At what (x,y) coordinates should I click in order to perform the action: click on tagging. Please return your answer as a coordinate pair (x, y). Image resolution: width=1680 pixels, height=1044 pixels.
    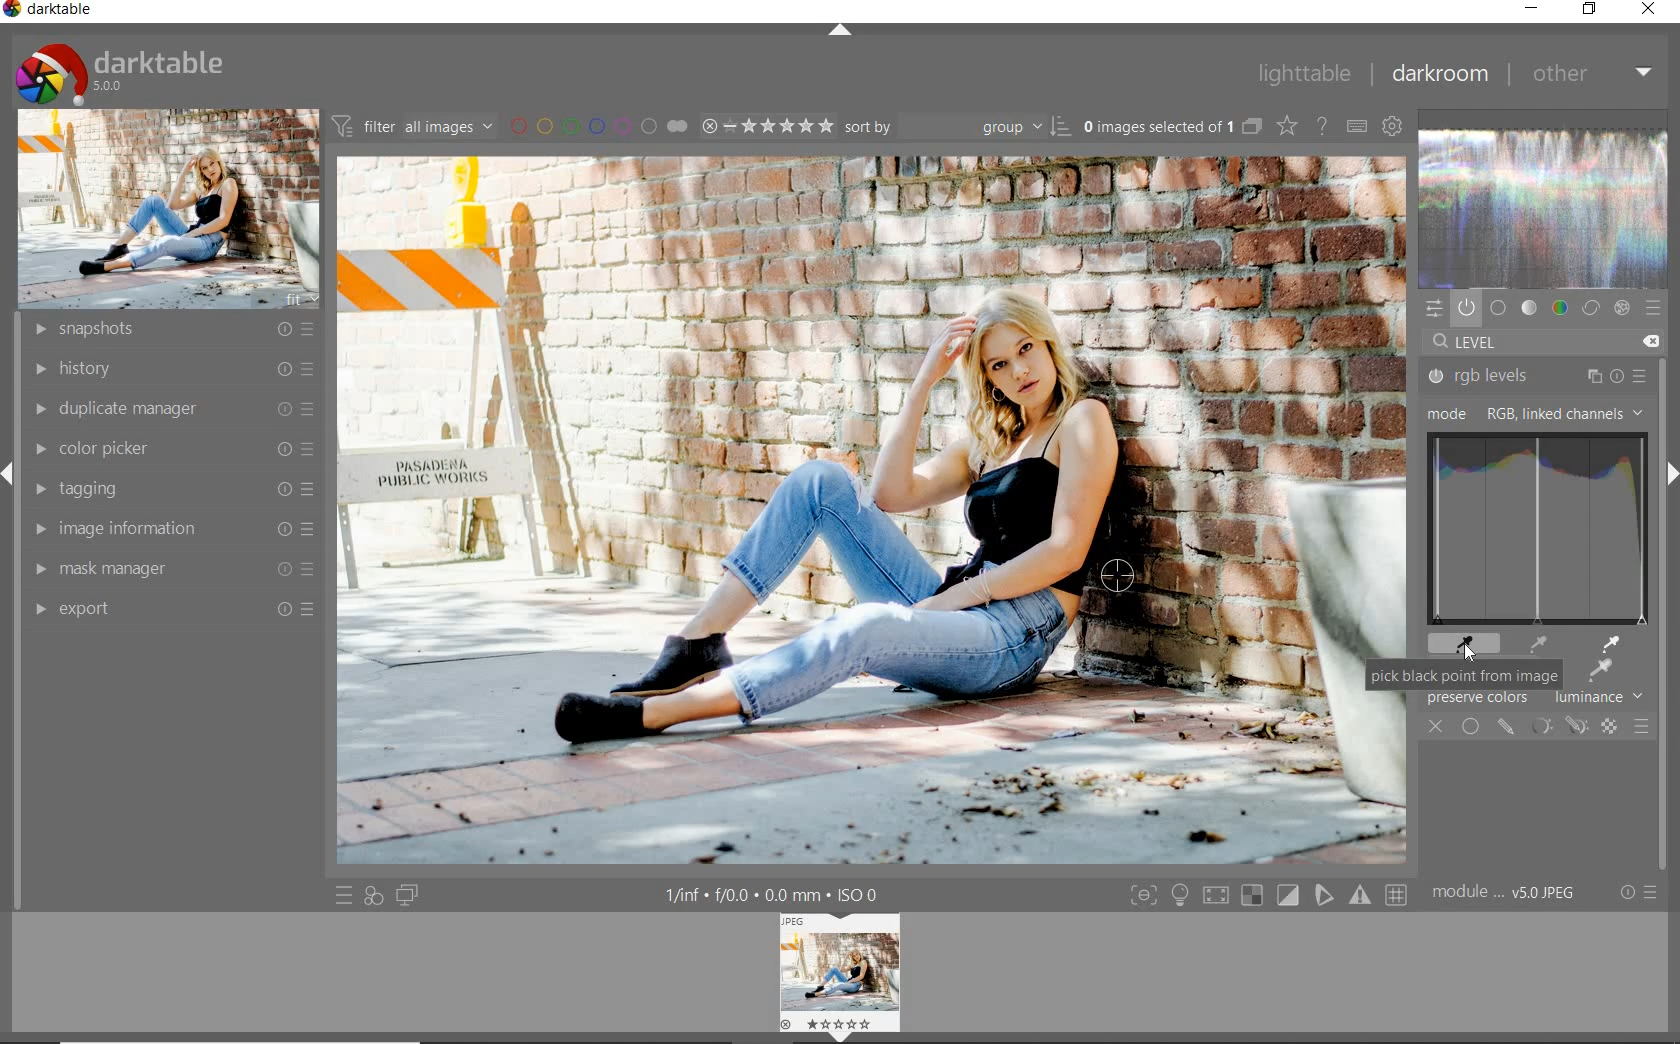
    Looking at the image, I should click on (168, 490).